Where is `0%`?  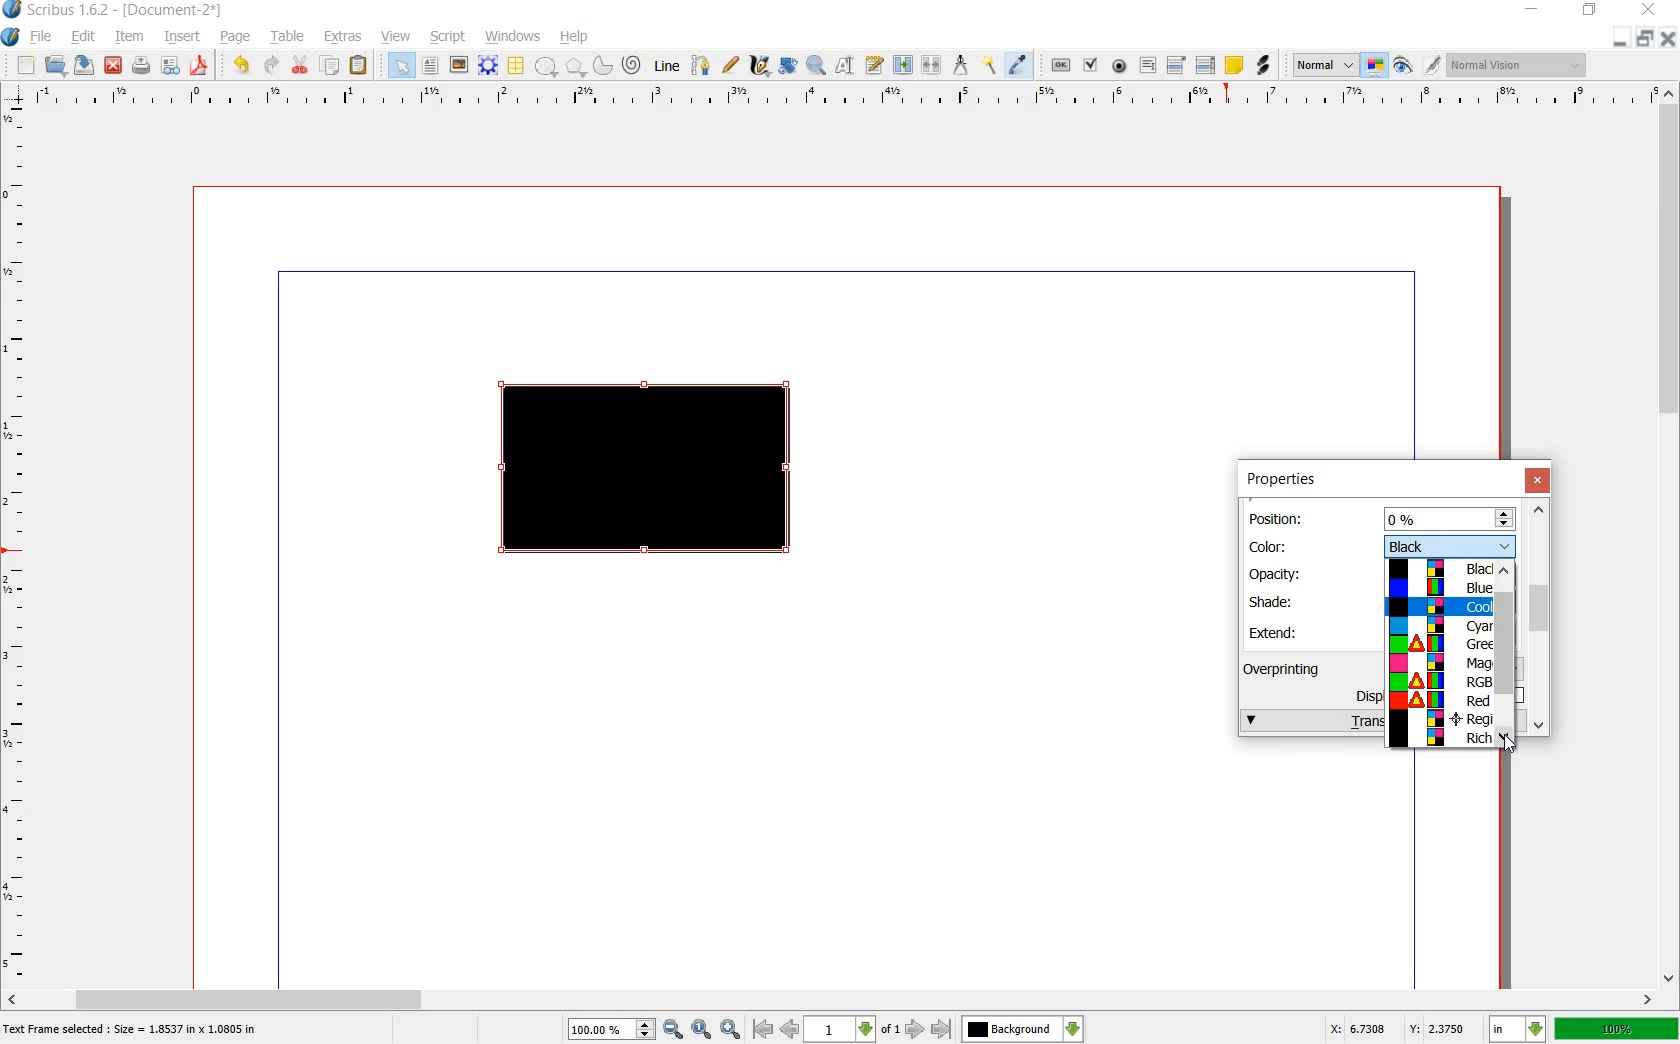
0% is located at coordinates (1450, 518).